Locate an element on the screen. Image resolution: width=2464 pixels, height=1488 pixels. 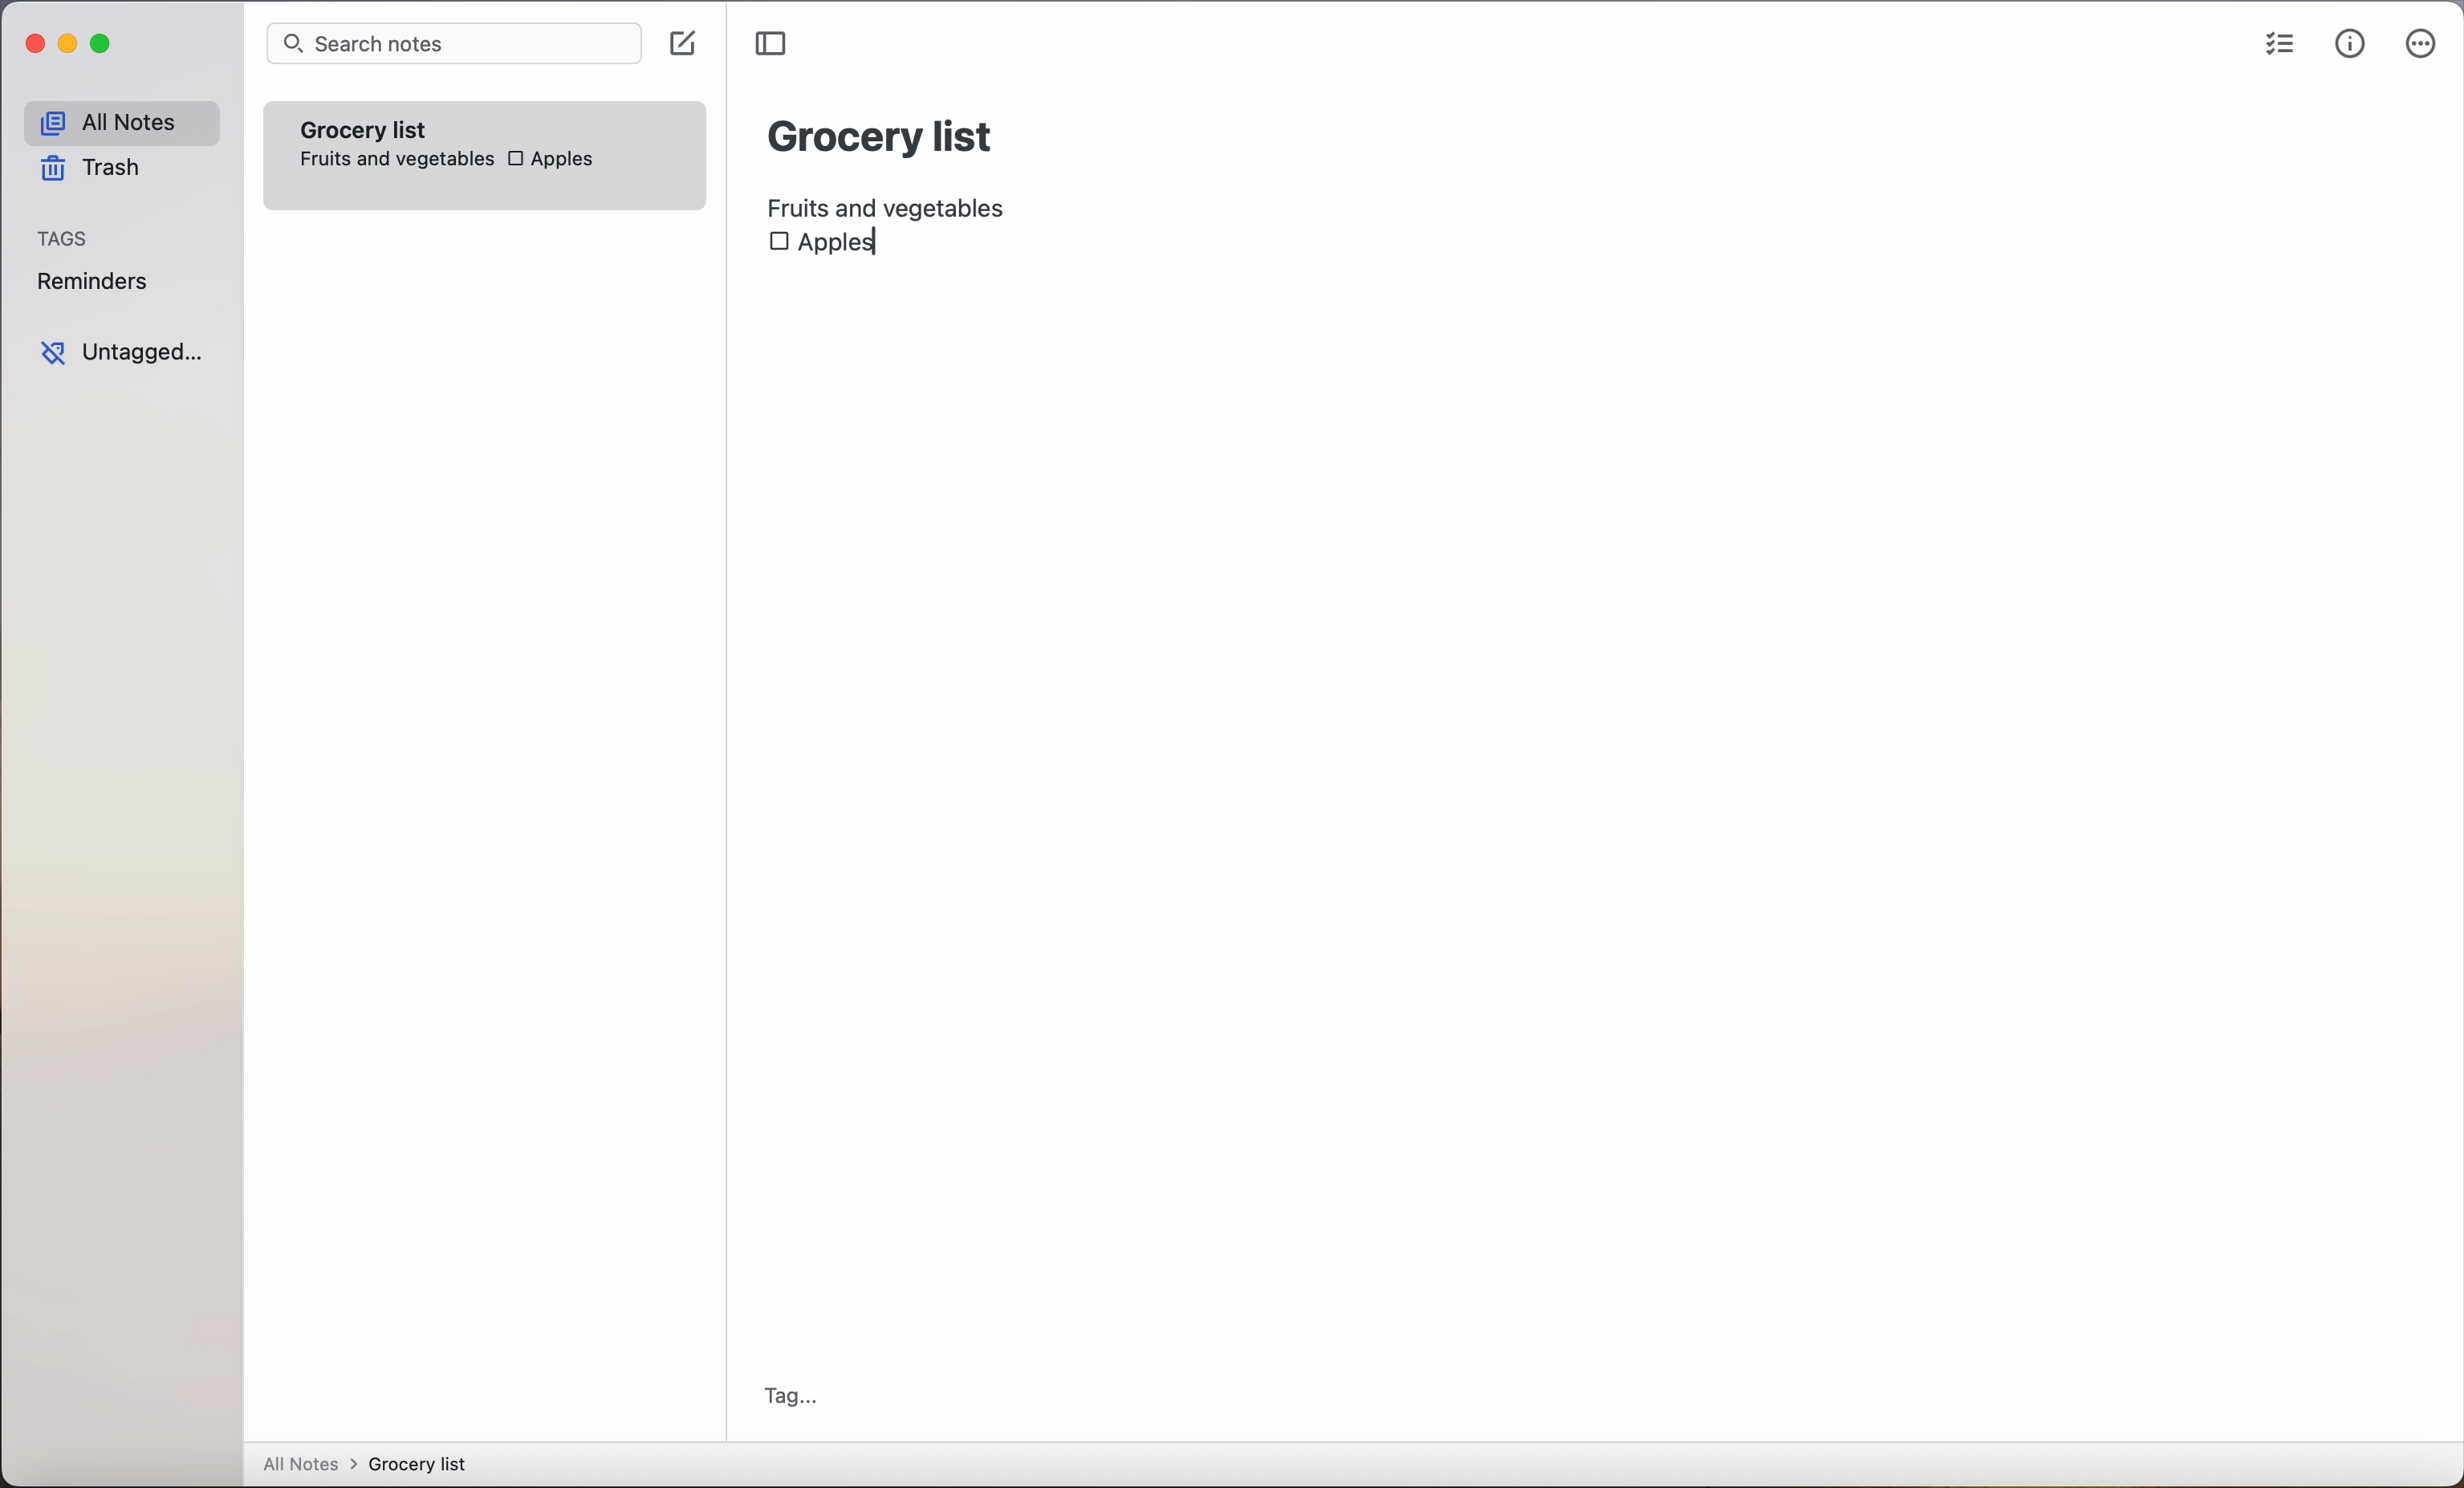
untagged is located at coordinates (121, 353).